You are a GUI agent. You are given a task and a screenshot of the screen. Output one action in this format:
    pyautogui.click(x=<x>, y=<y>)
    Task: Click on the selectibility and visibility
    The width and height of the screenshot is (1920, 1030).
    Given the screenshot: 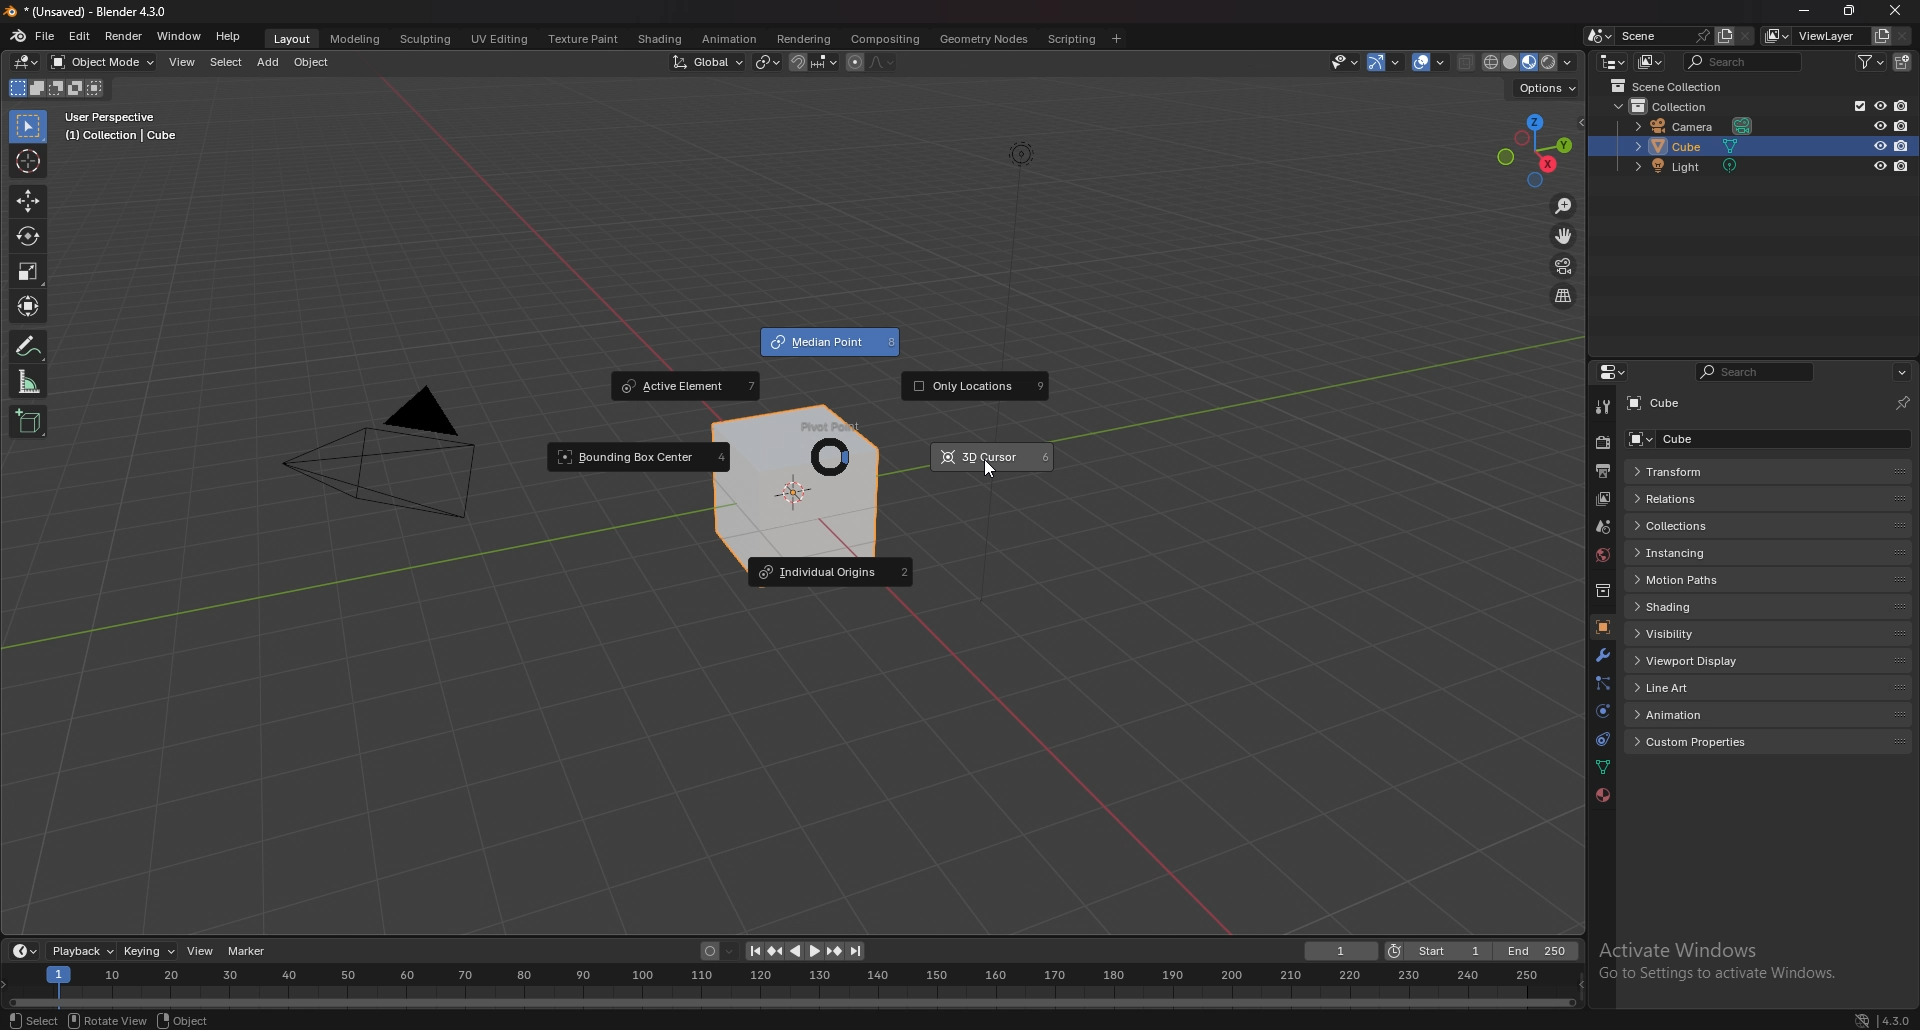 What is the action you would take?
    pyautogui.click(x=1345, y=62)
    